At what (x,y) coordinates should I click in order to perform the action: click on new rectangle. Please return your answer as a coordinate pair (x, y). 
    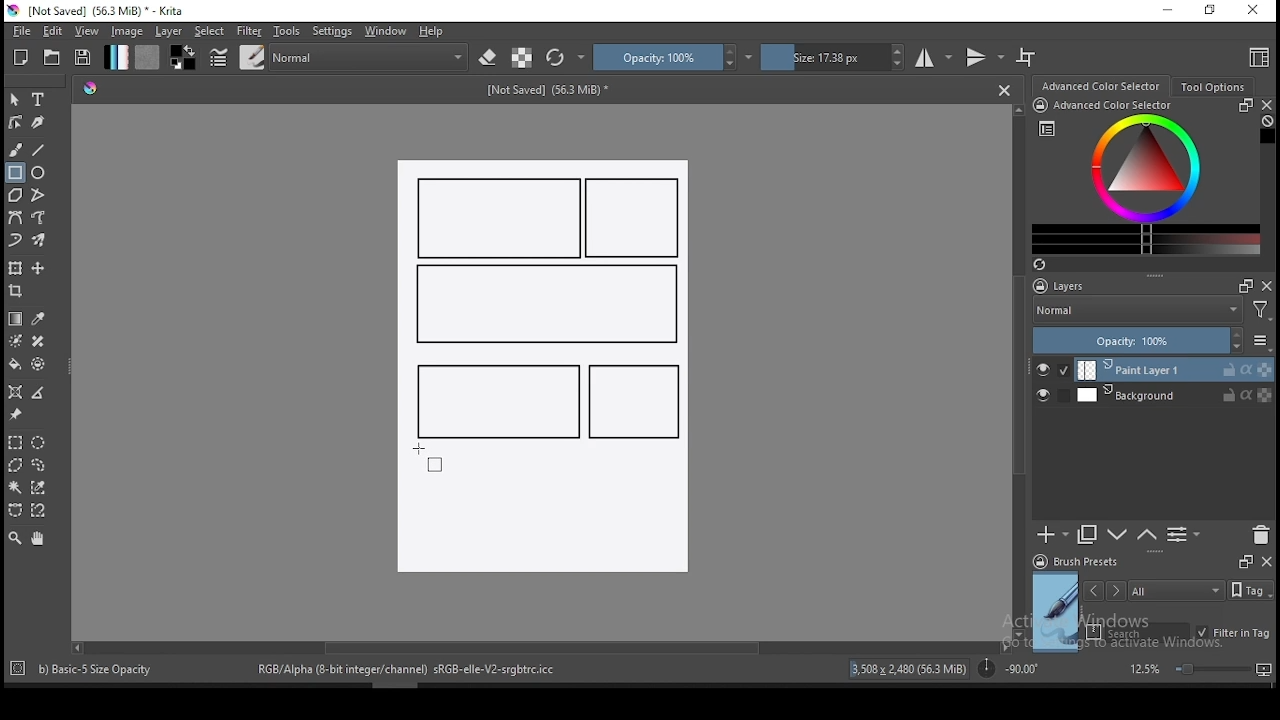
    Looking at the image, I should click on (544, 305).